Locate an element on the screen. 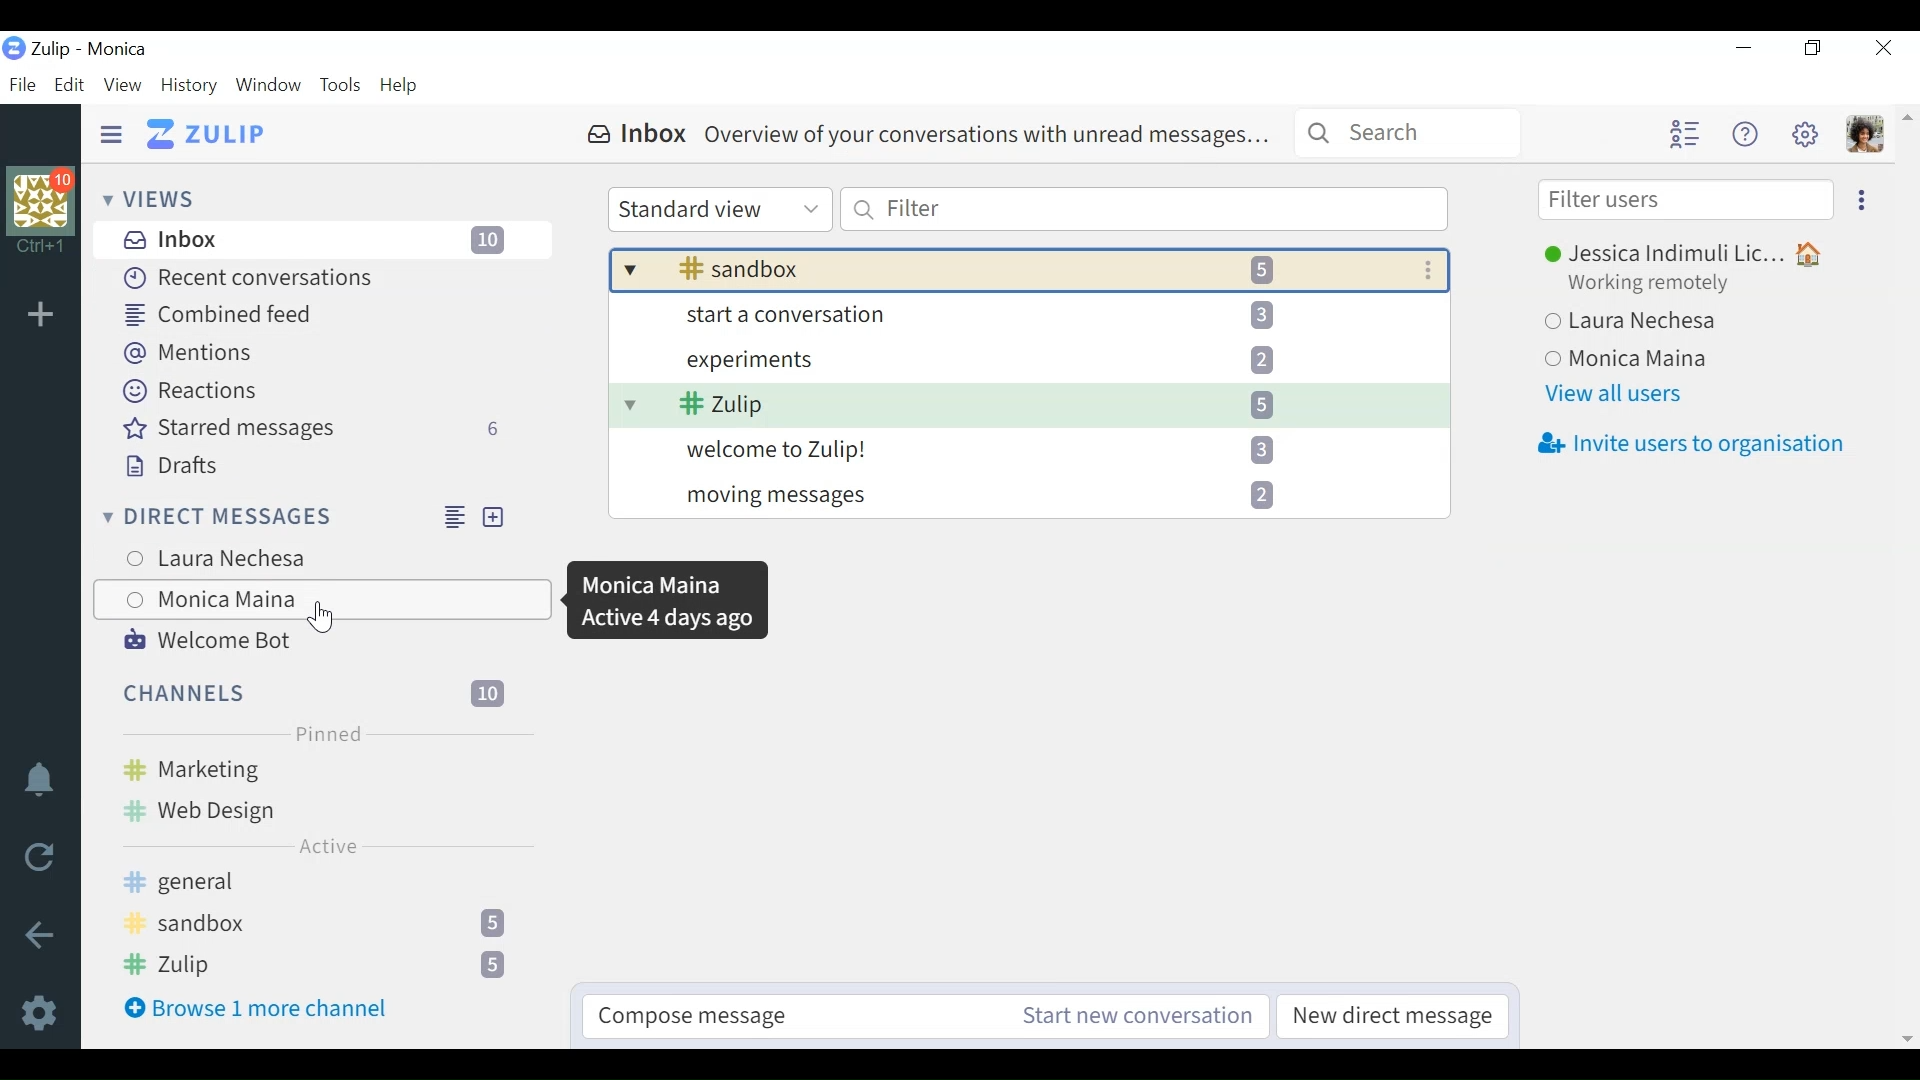 This screenshot has width=1920, height=1080. Zulip - Monica is located at coordinates (89, 49).